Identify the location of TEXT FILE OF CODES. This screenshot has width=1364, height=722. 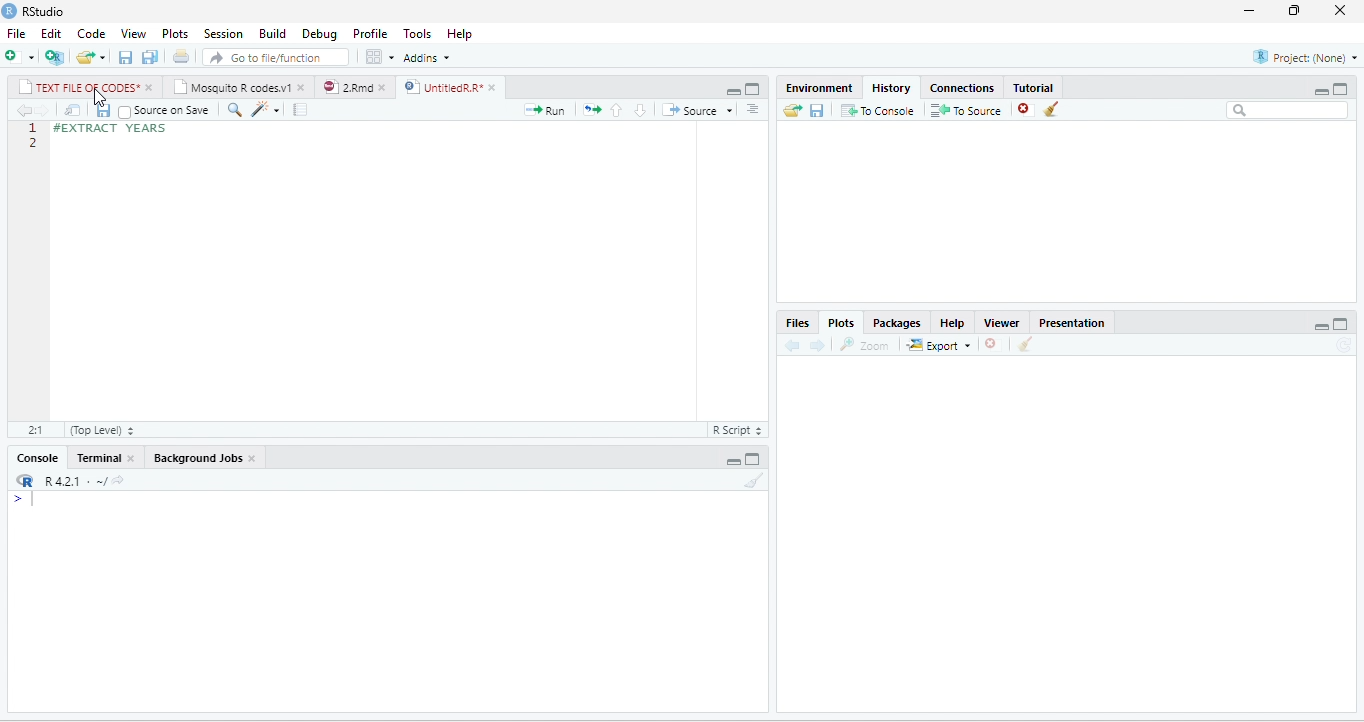
(78, 87).